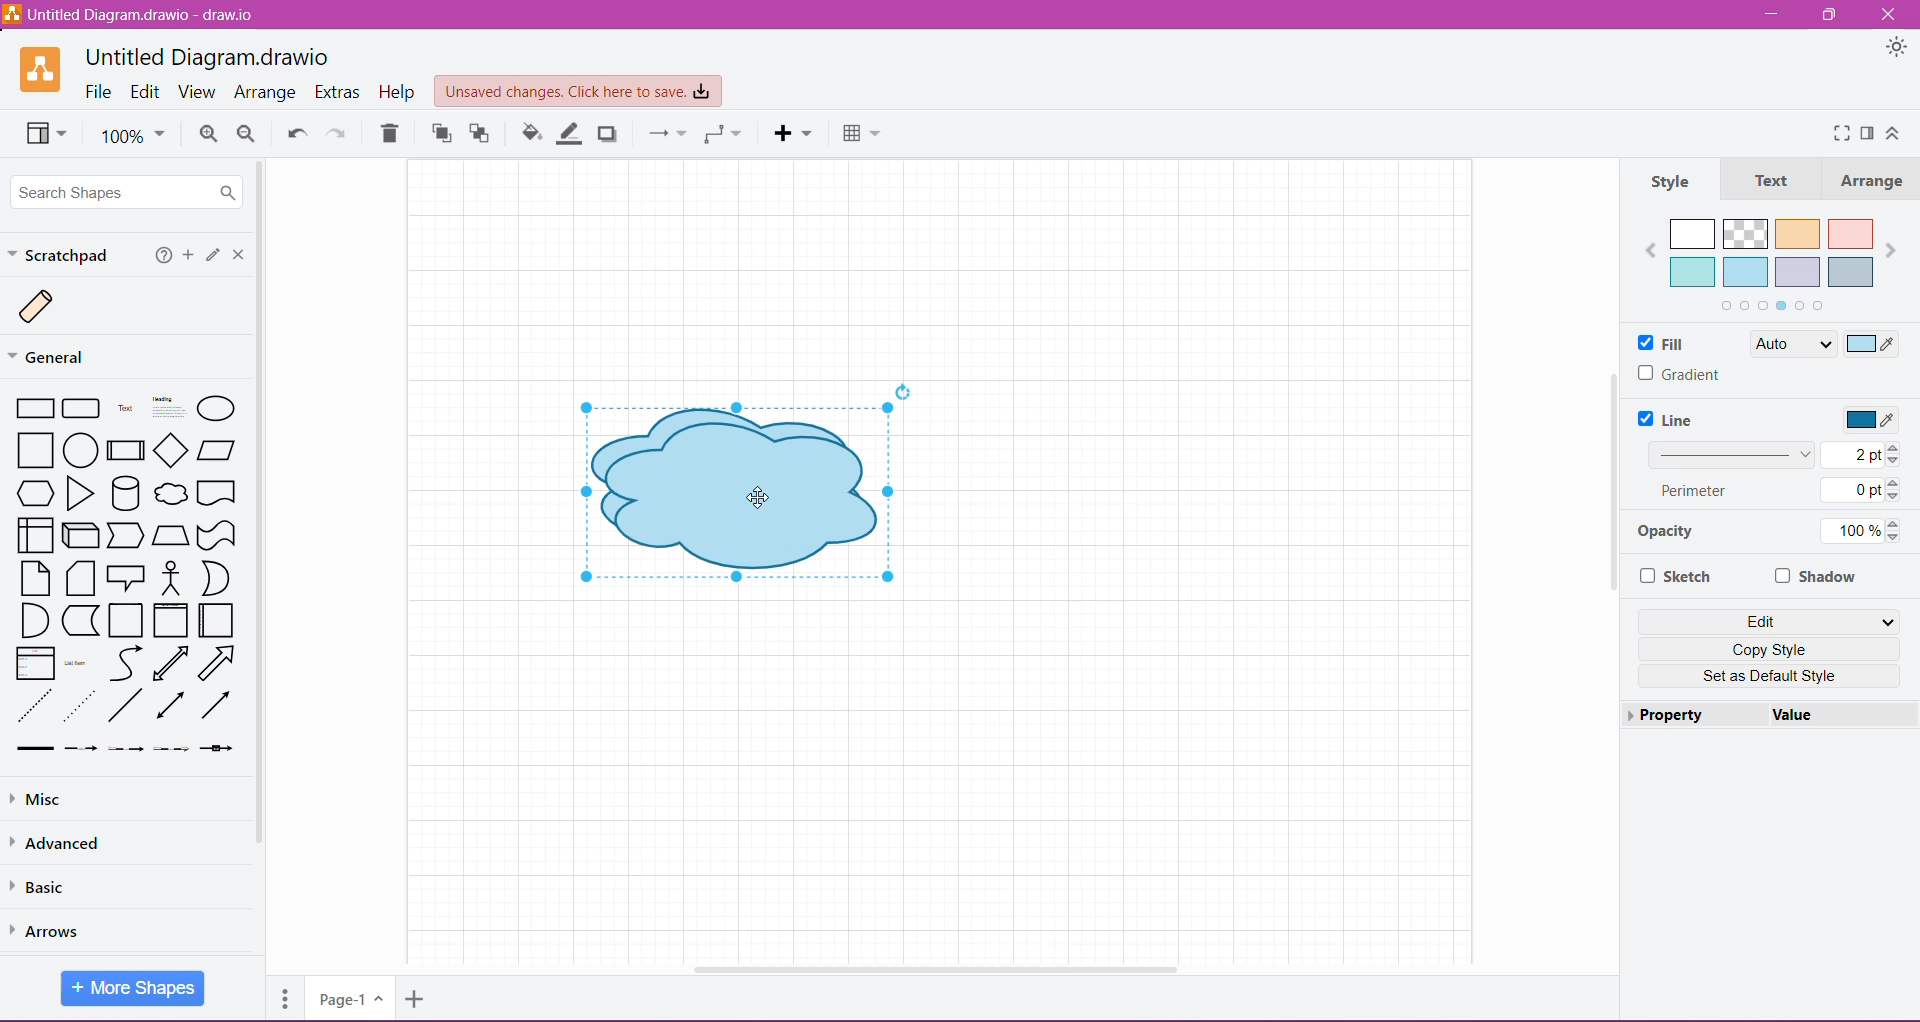 This screenshot has width=1920, height=1022. What do you see at coordinates (1777, 456) in the screenshot?
I see `Set Line Width 2 pt` at bounding box center [1777, 456].